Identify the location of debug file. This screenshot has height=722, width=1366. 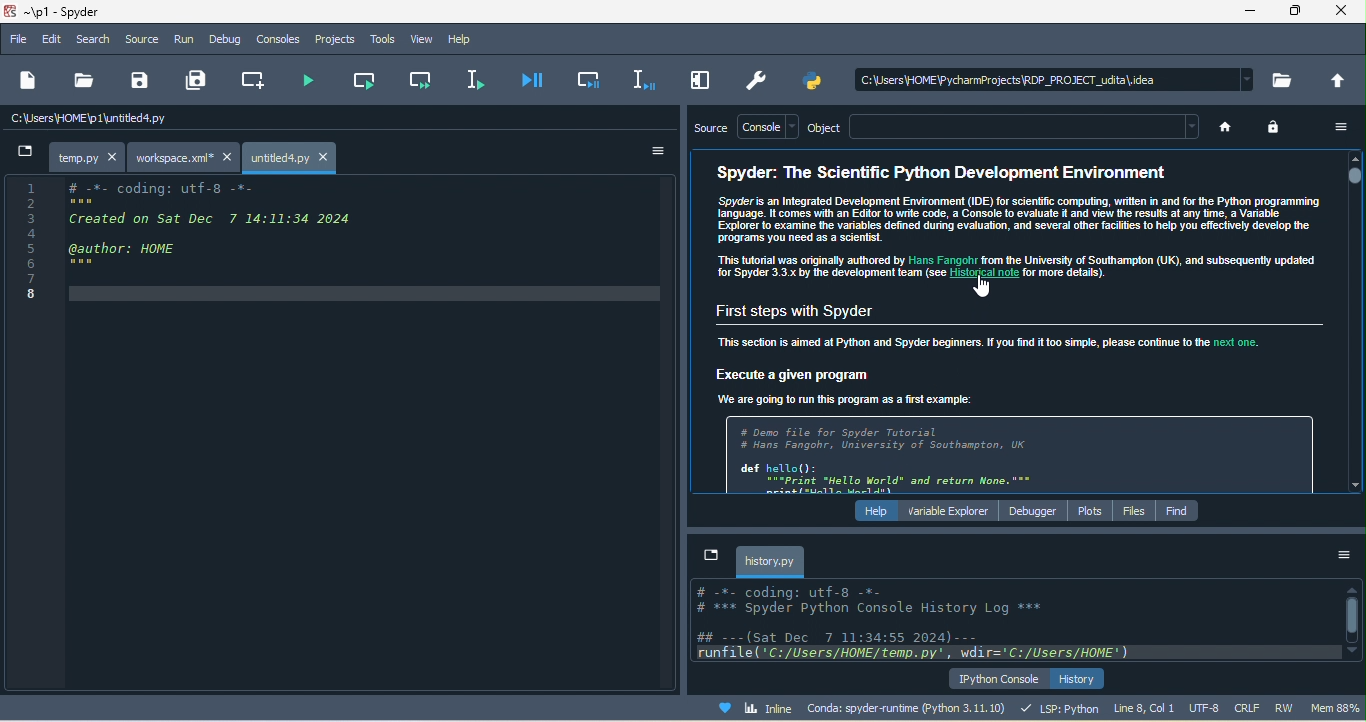
(537, 81).